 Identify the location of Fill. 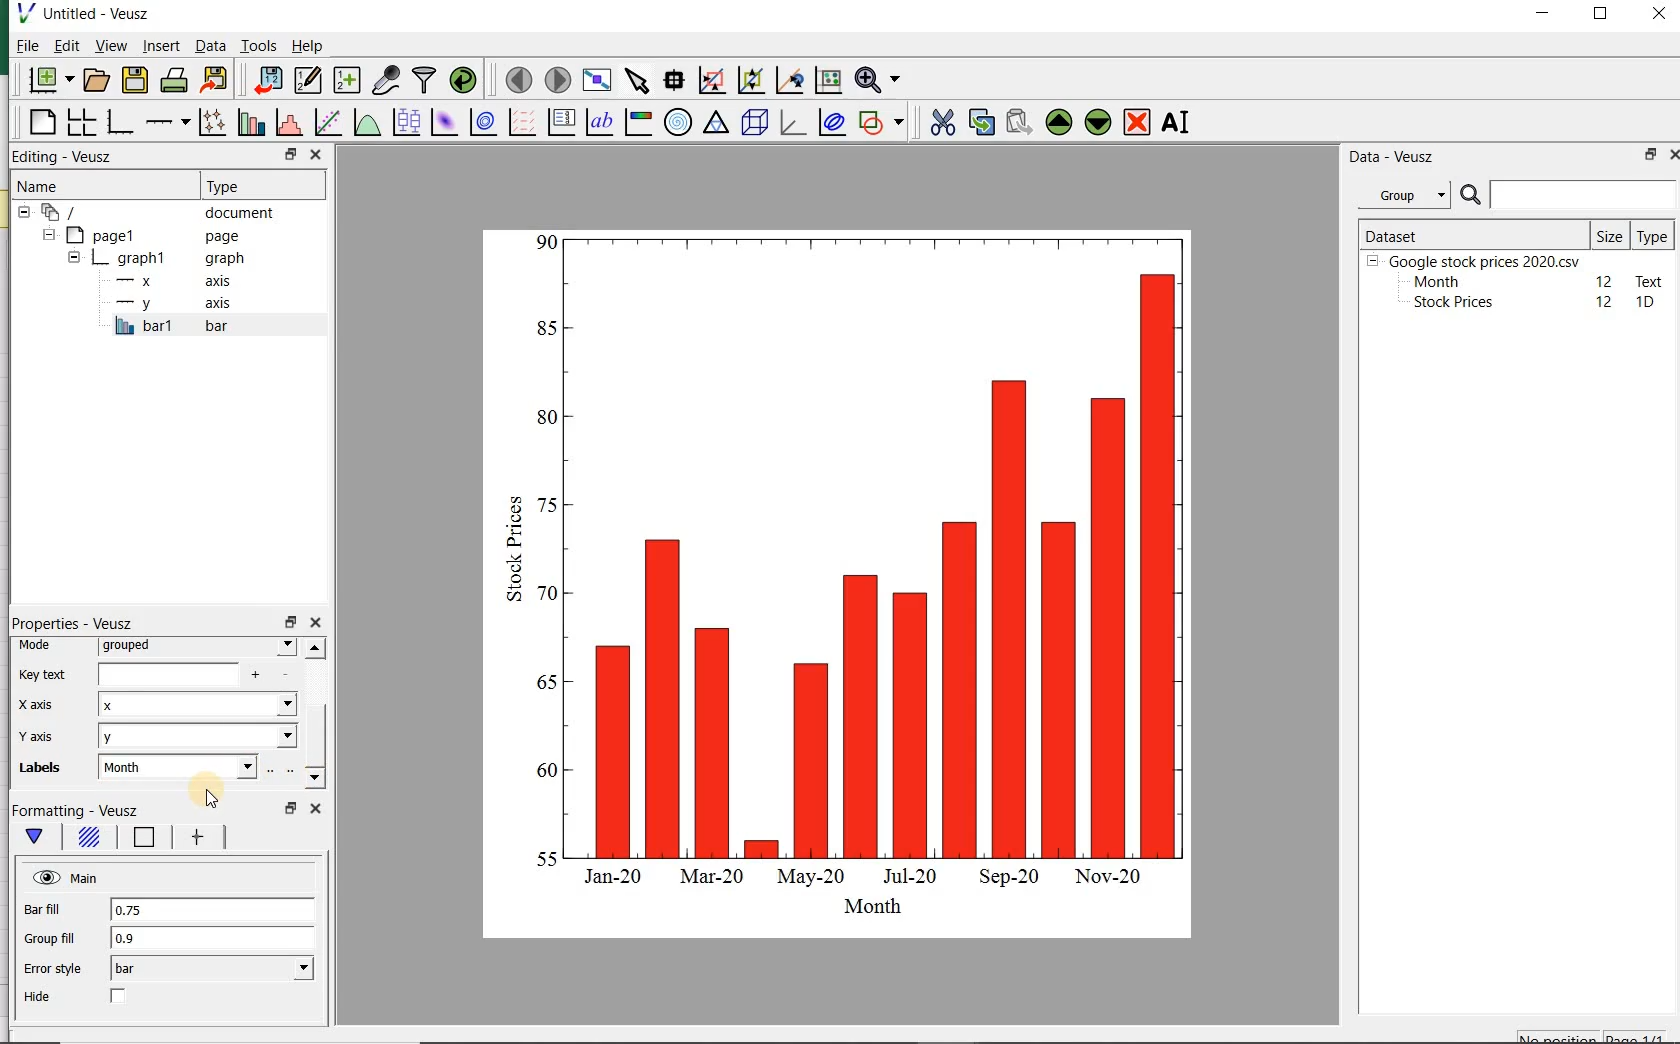
(89, 838).